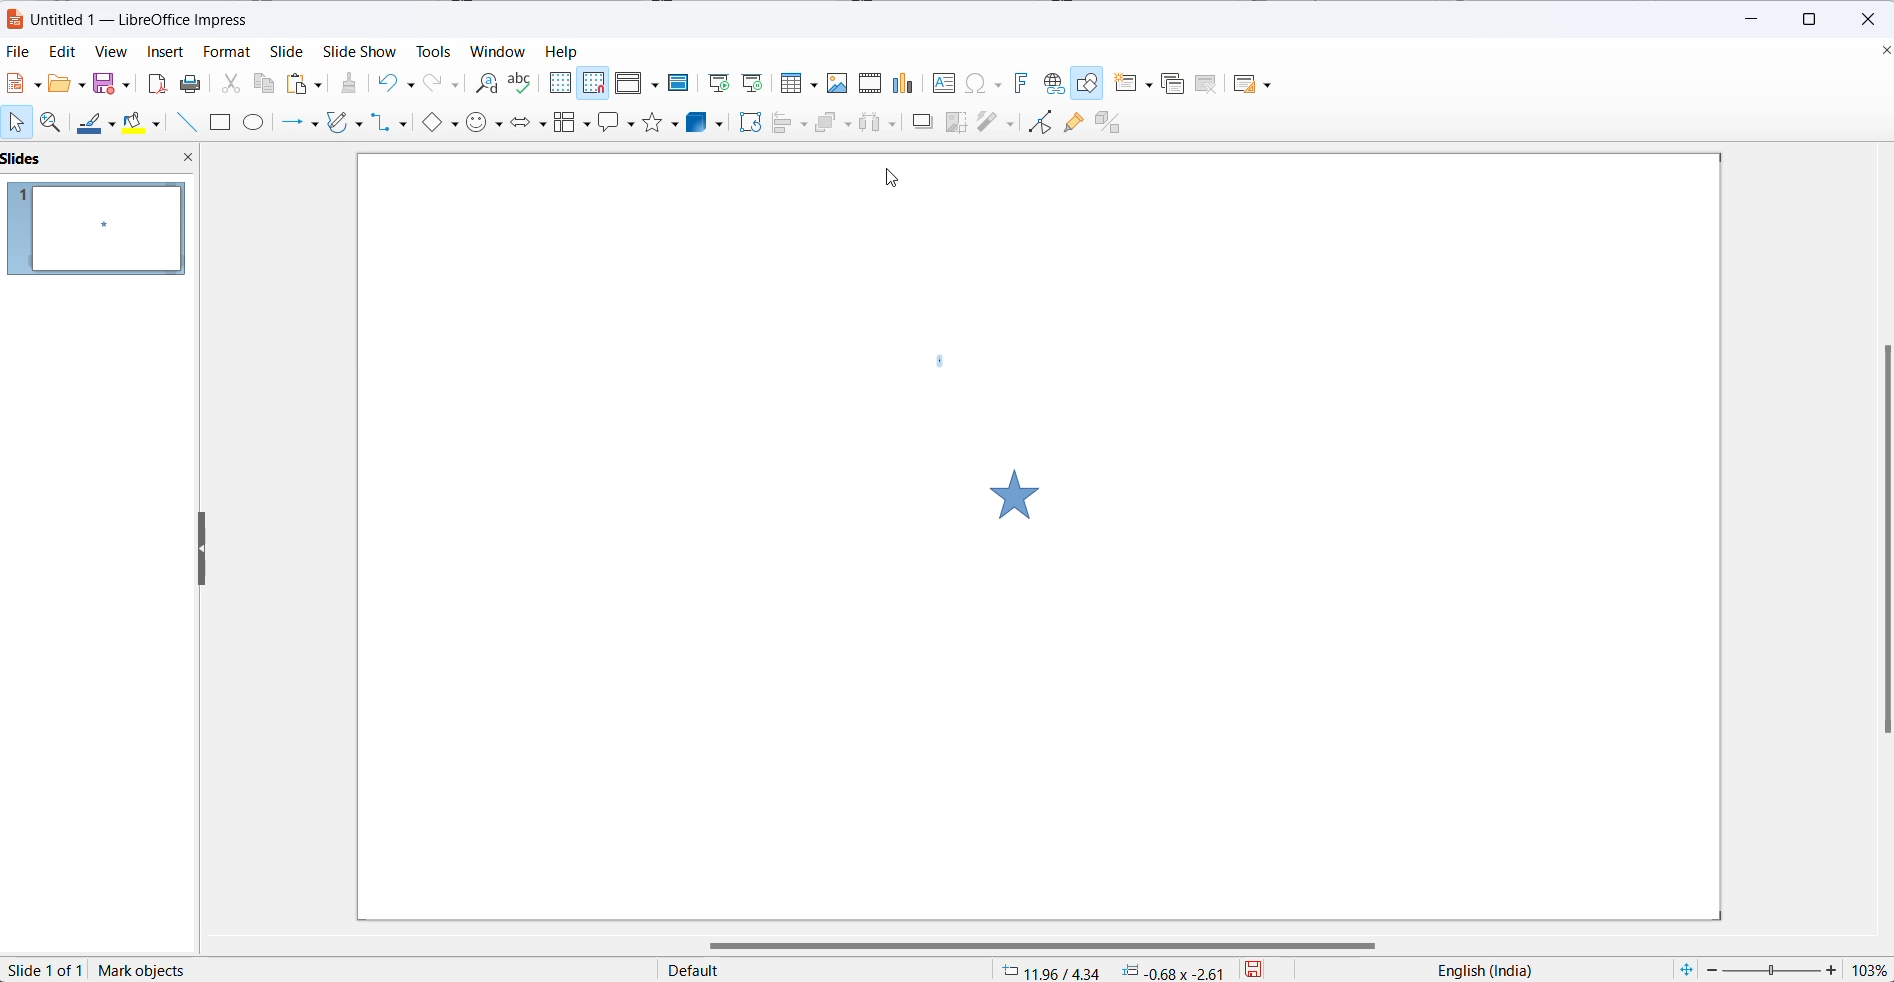 This screenshot has width=1894, height=982. I want to click on rectangle, so click(223, 124).